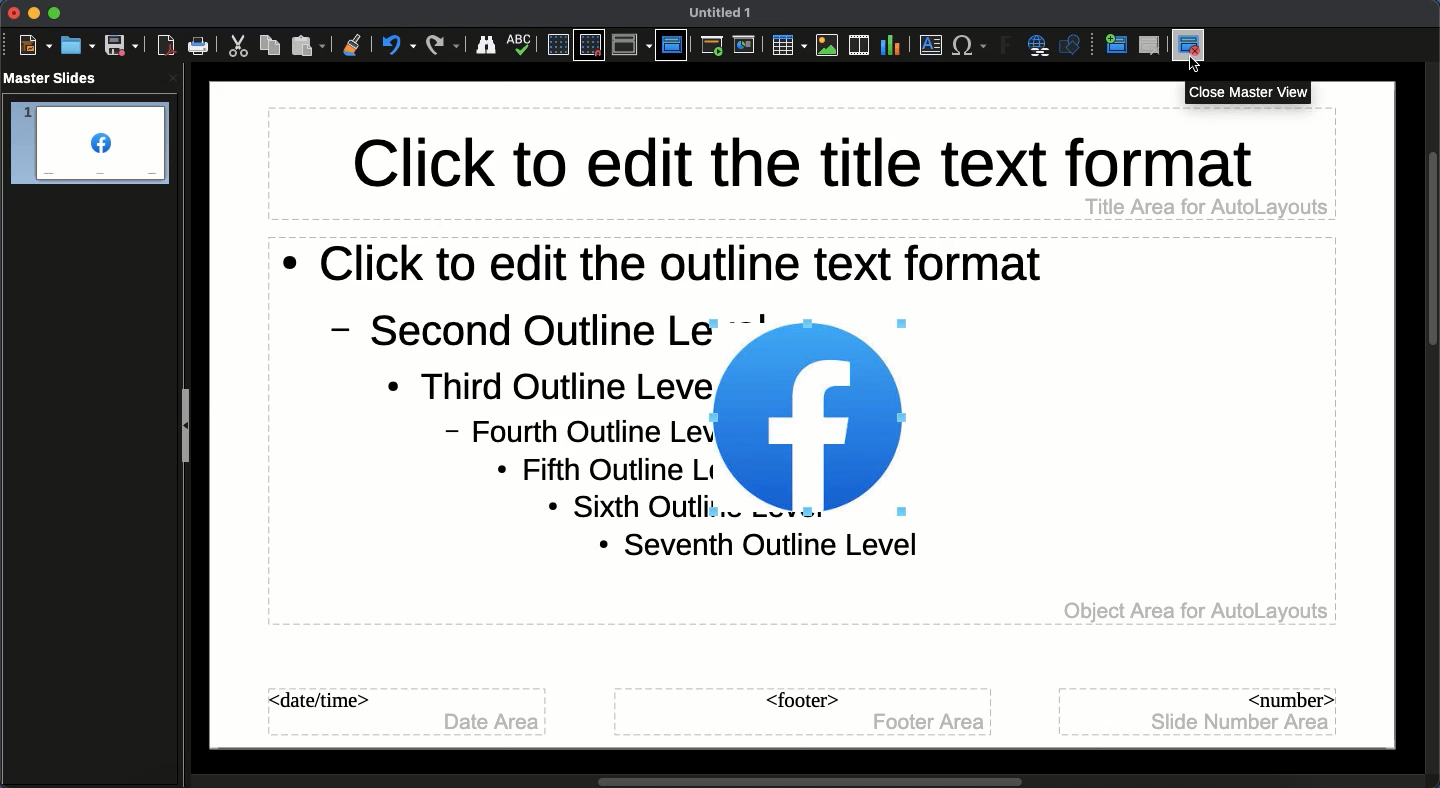 The width and height of the screenshot is (1440, 788). Describe the element at coordinates (310, 46) in the screenshot. I see `Paste` at that location.